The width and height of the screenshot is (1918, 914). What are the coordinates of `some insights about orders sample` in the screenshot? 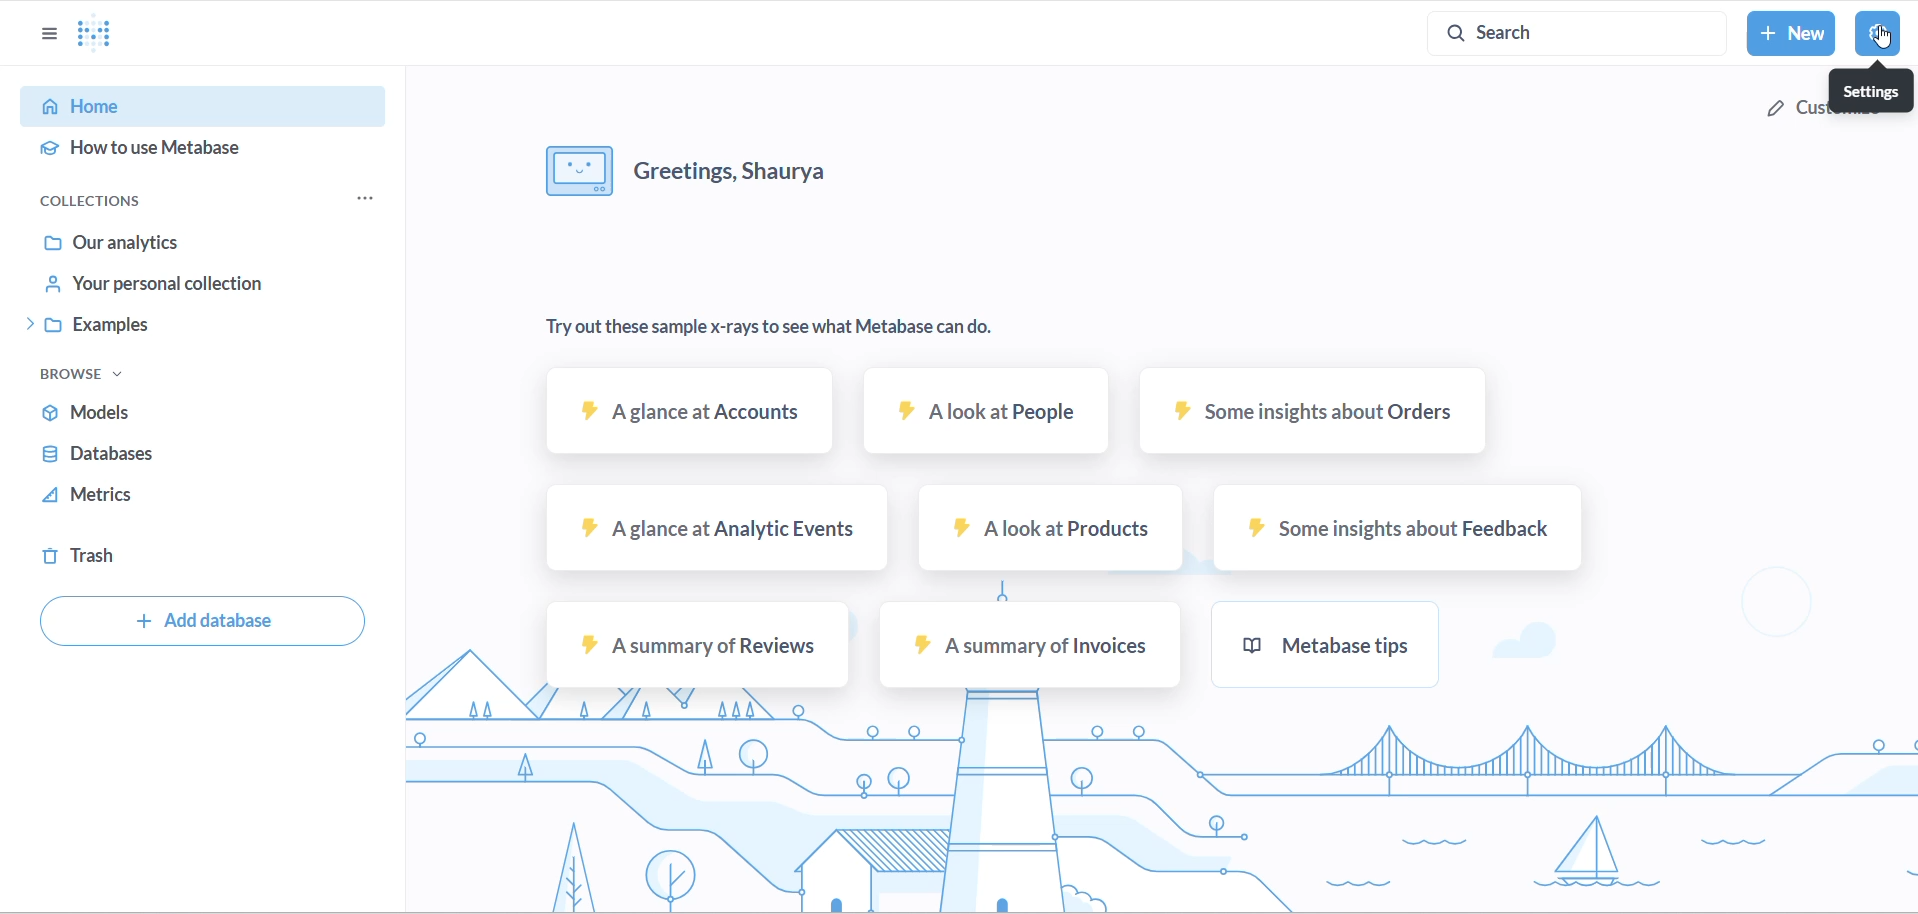 It's located at (1314, 415).